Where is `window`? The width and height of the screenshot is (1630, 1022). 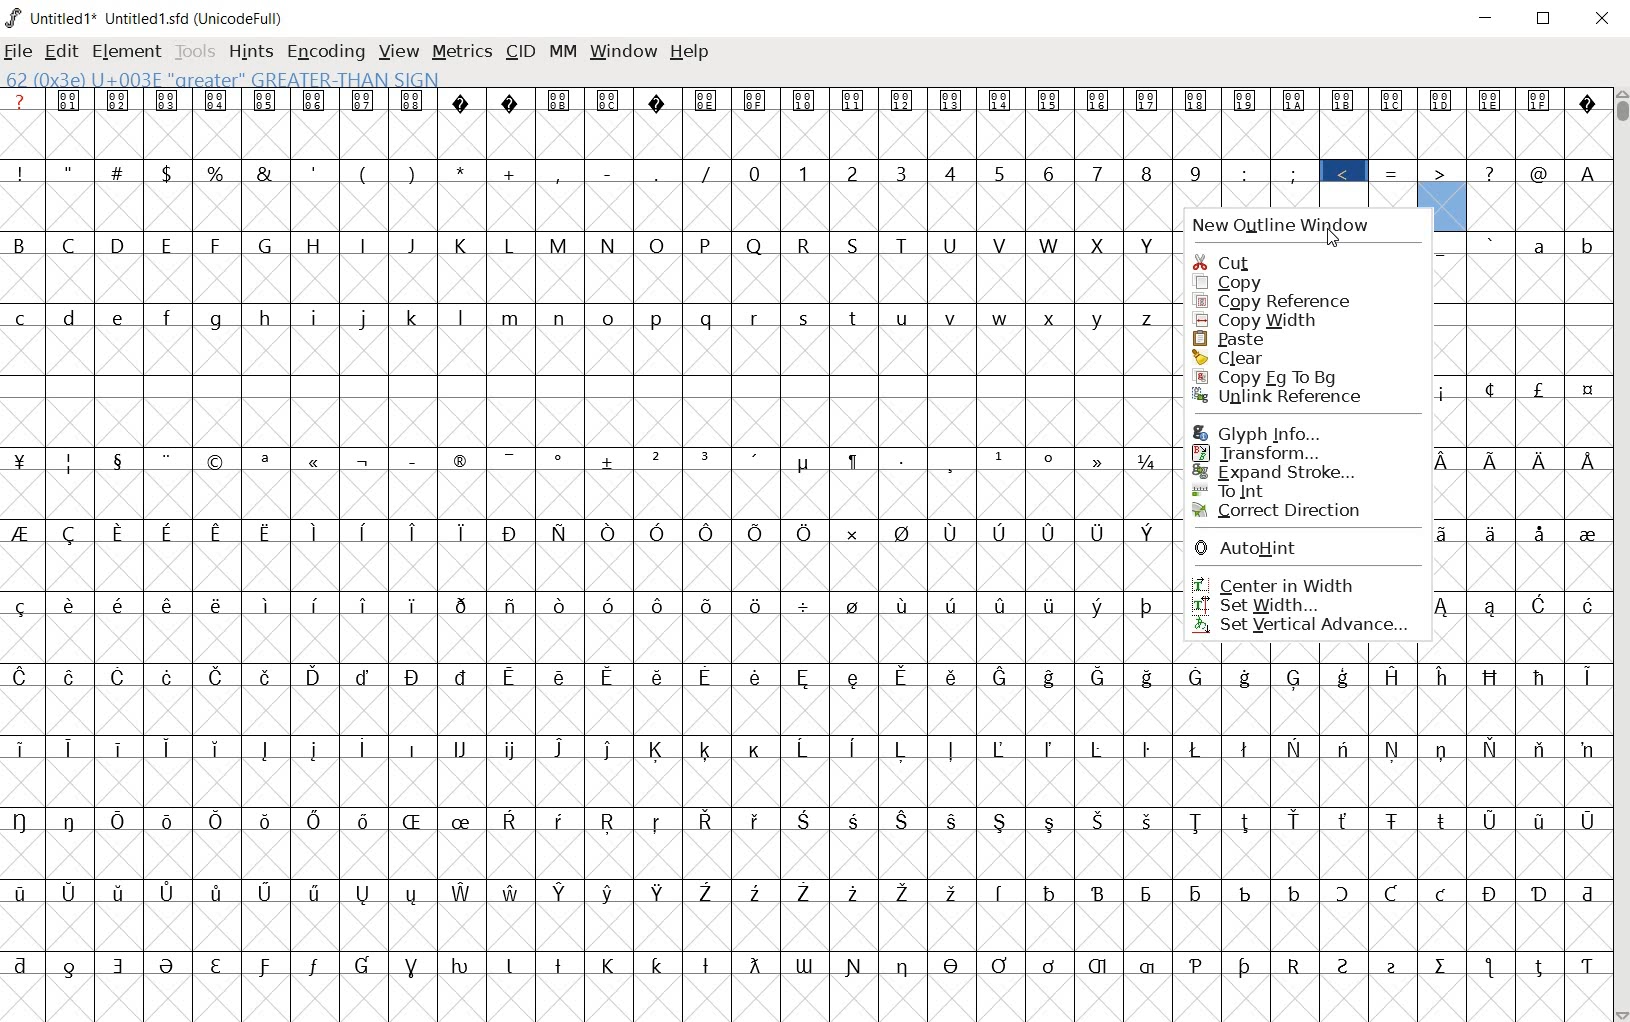 window is located at coordinates (623, 53).